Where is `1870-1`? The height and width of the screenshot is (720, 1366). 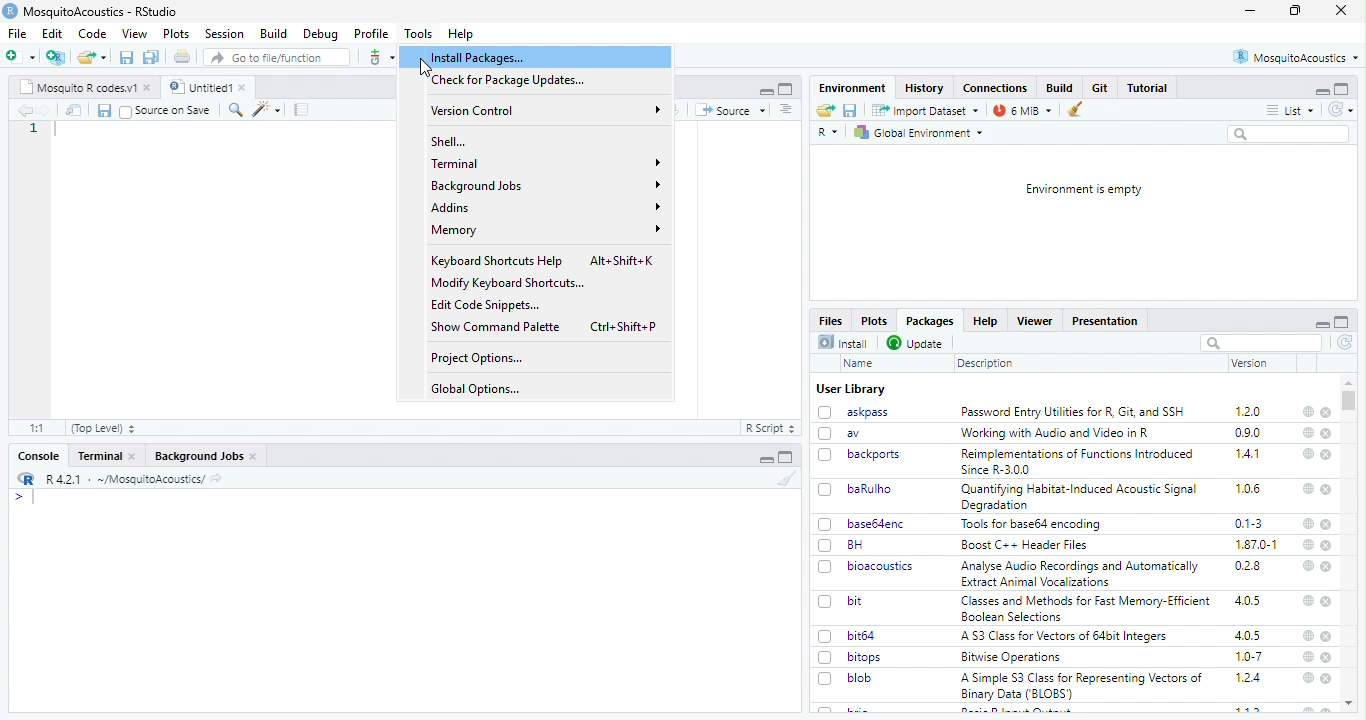
1870-1 is located at coordinates (1257, 545).